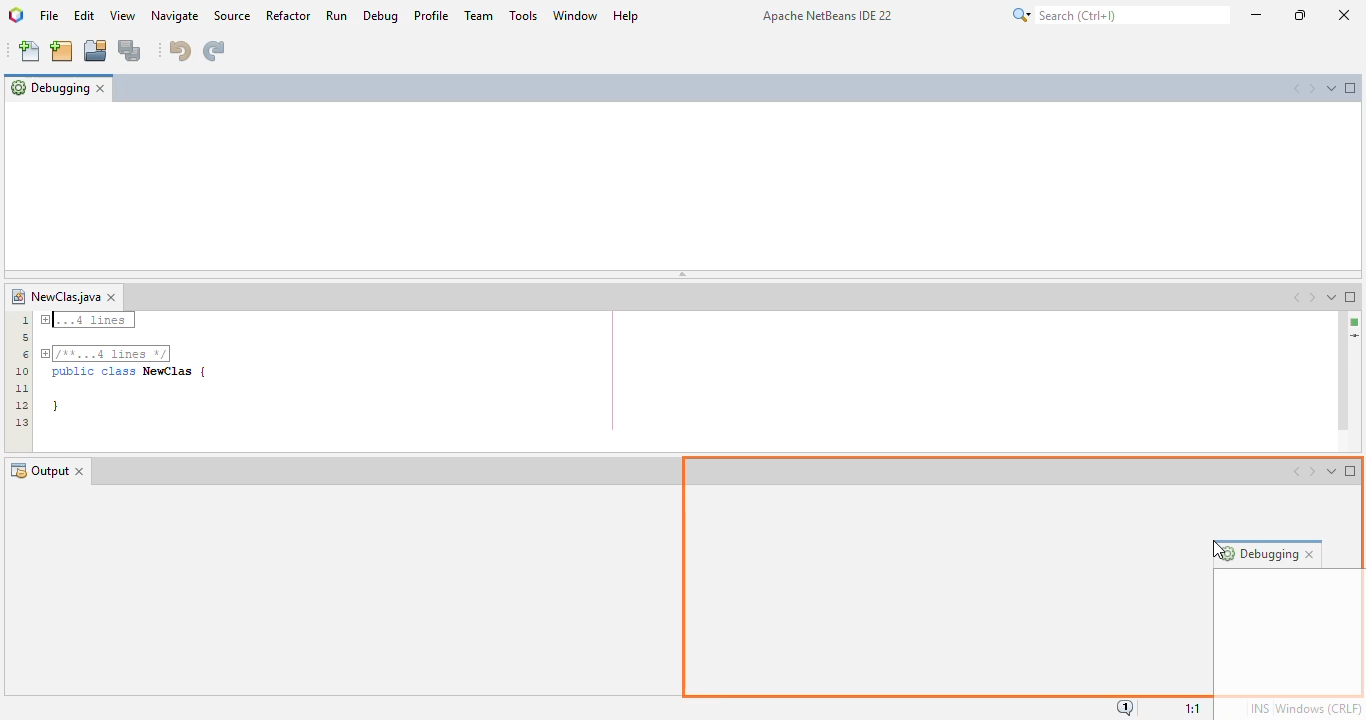 The image size is (1366, 720). Describe the element at coordinates (62, 51) in the screenshot. I see `new project` at that location.